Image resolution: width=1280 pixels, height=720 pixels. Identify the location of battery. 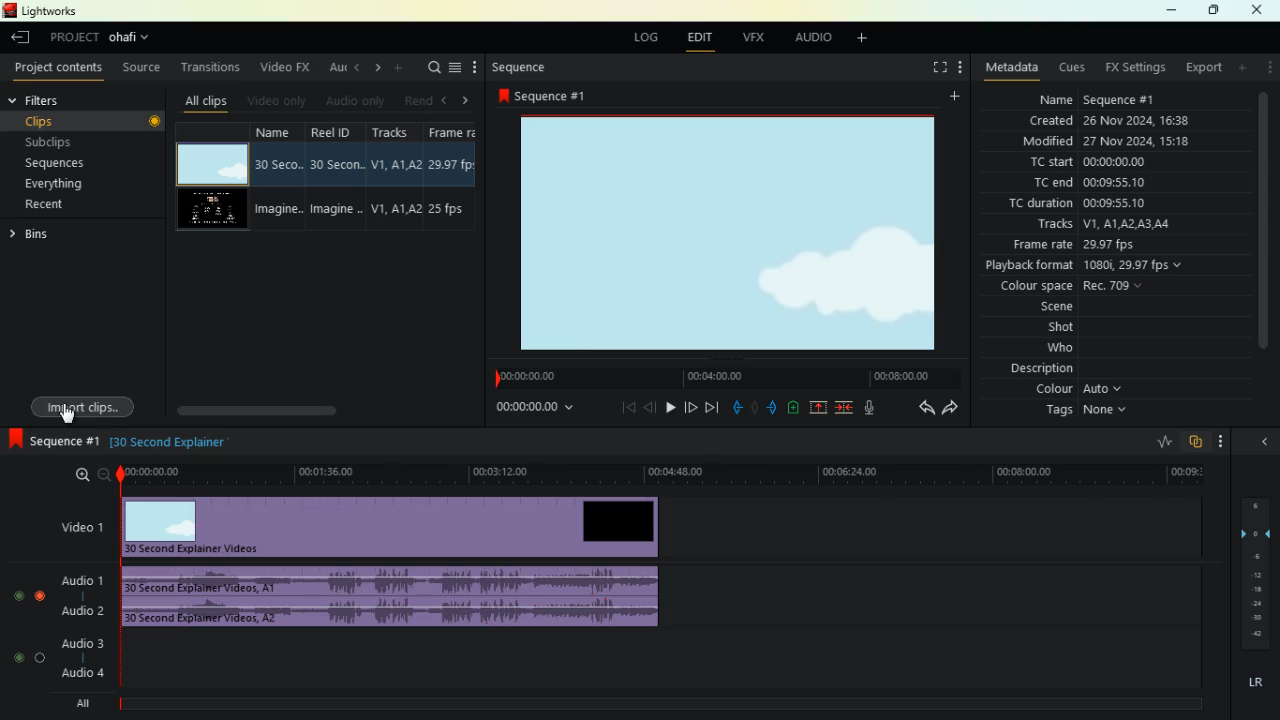
(792, 409).